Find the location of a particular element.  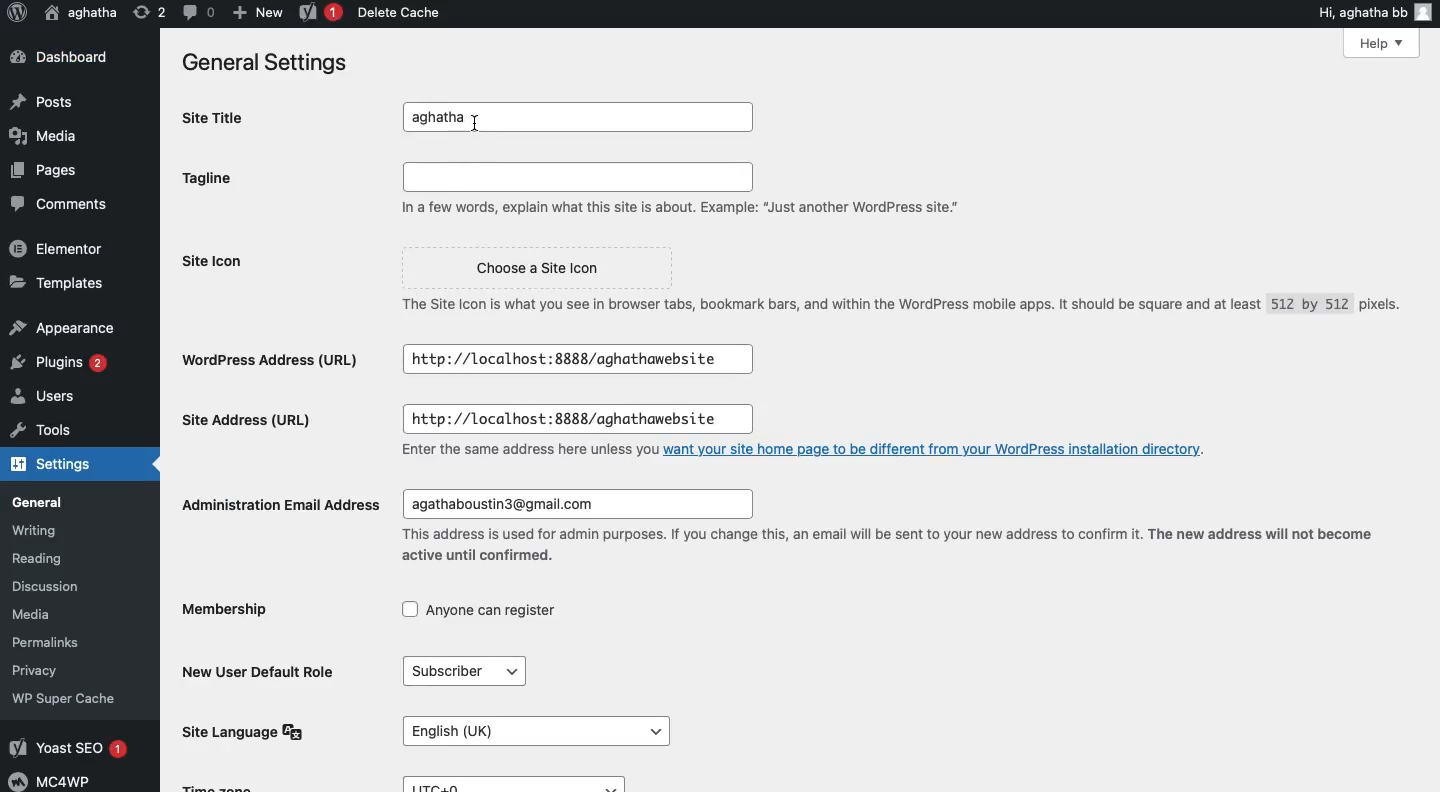

want your site home page to be different from your WordPress installation directory. is located at coordinates (940, 450).